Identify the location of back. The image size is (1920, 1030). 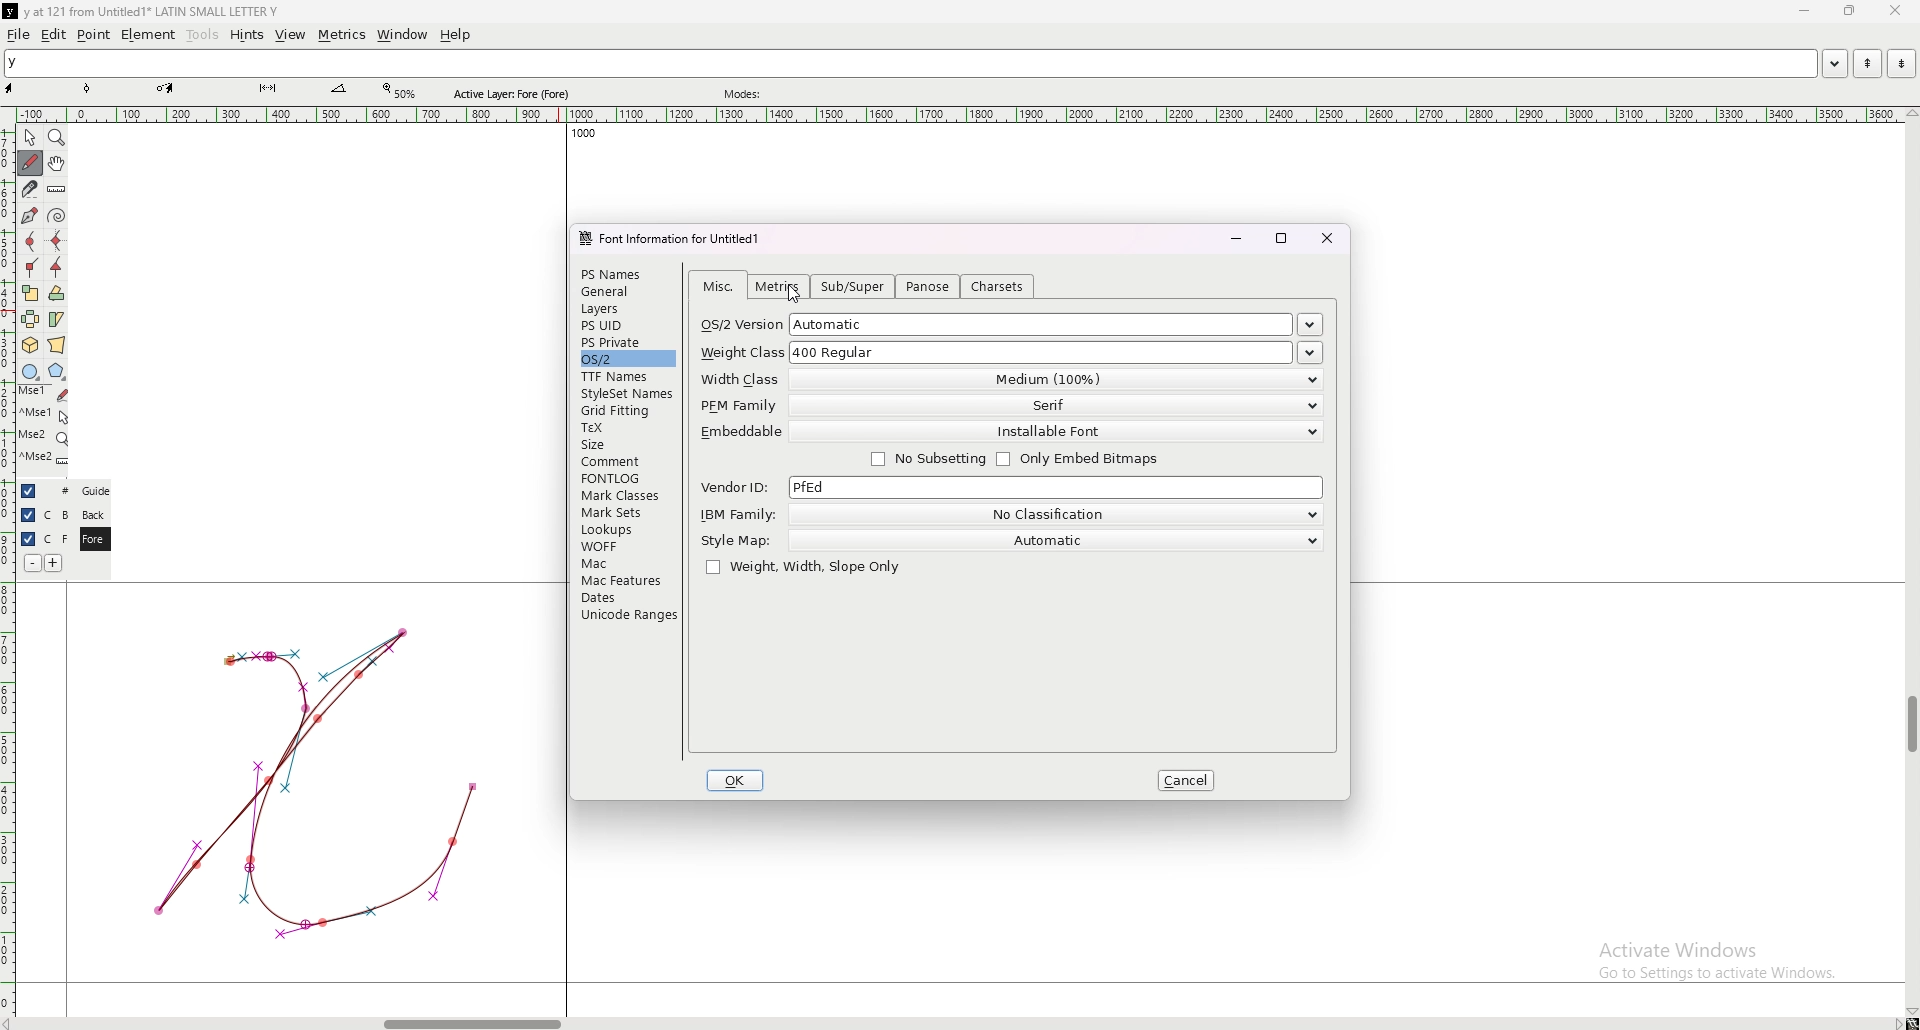
(93, 515).